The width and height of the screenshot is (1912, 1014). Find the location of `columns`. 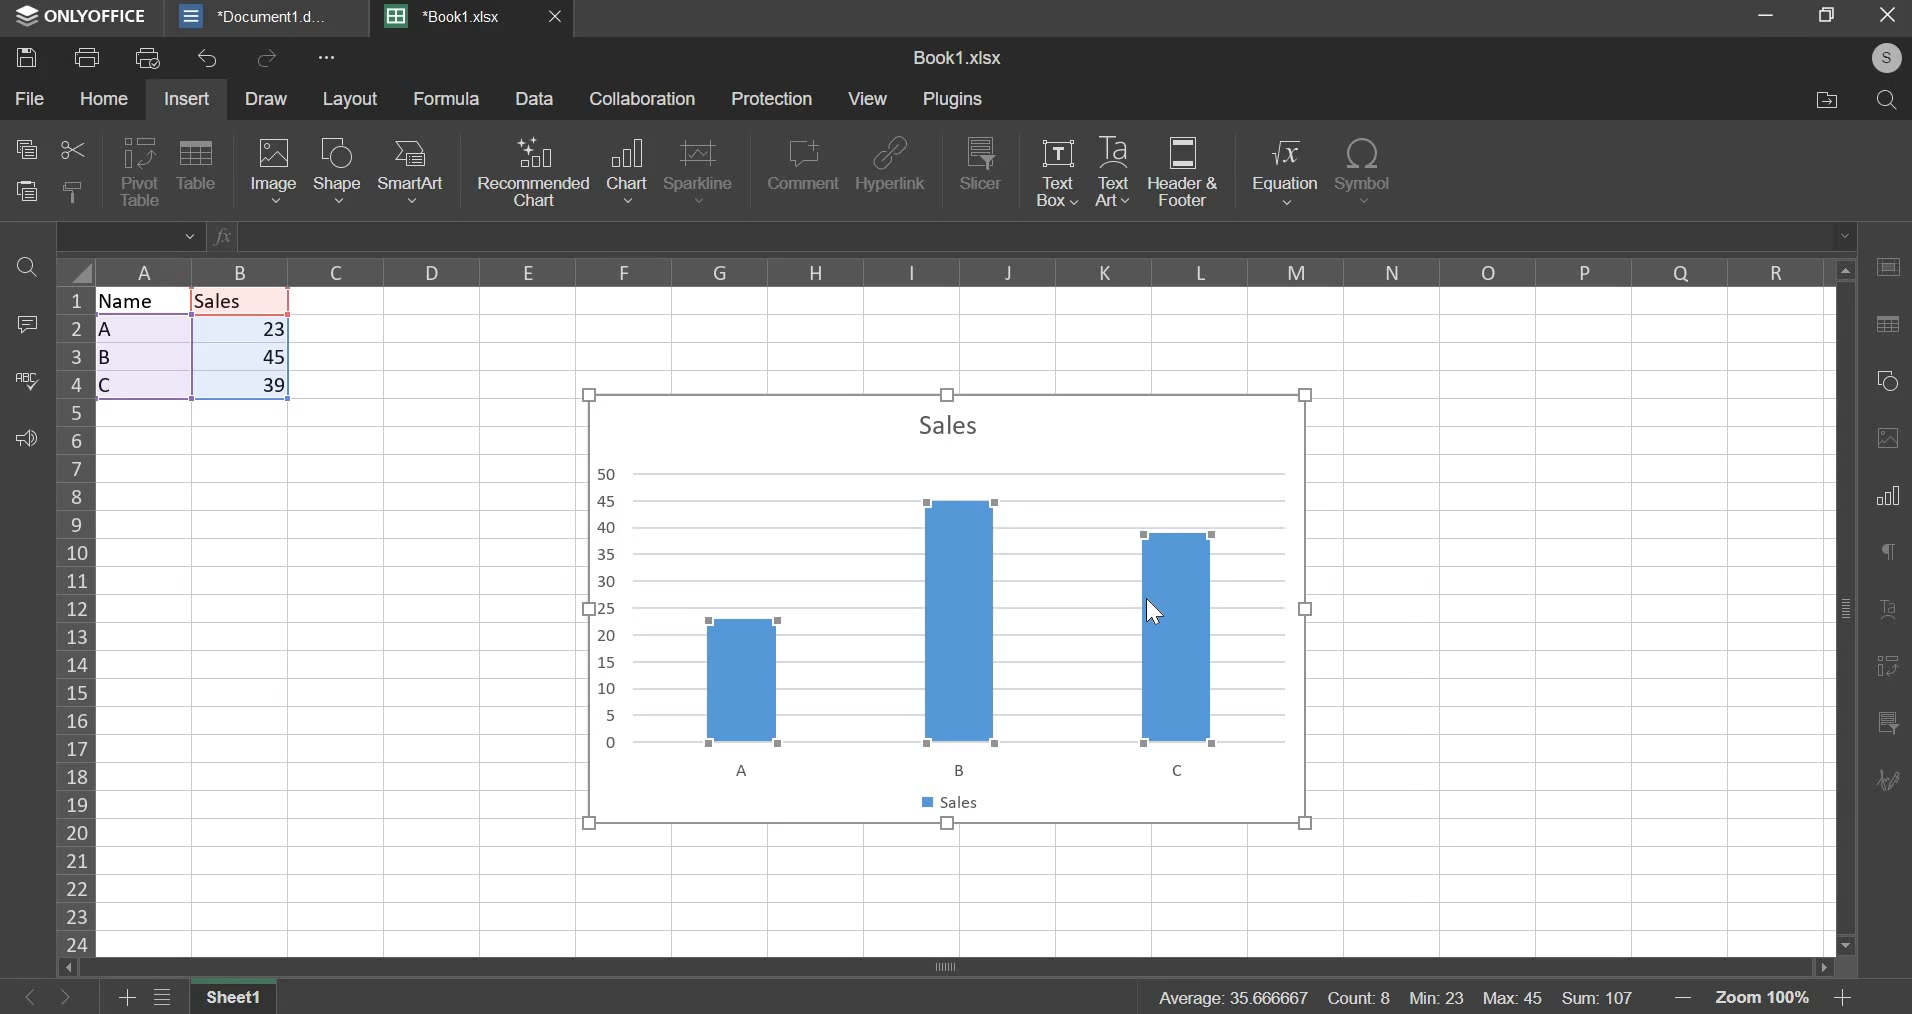

columns is located at coordinates (942, 269).